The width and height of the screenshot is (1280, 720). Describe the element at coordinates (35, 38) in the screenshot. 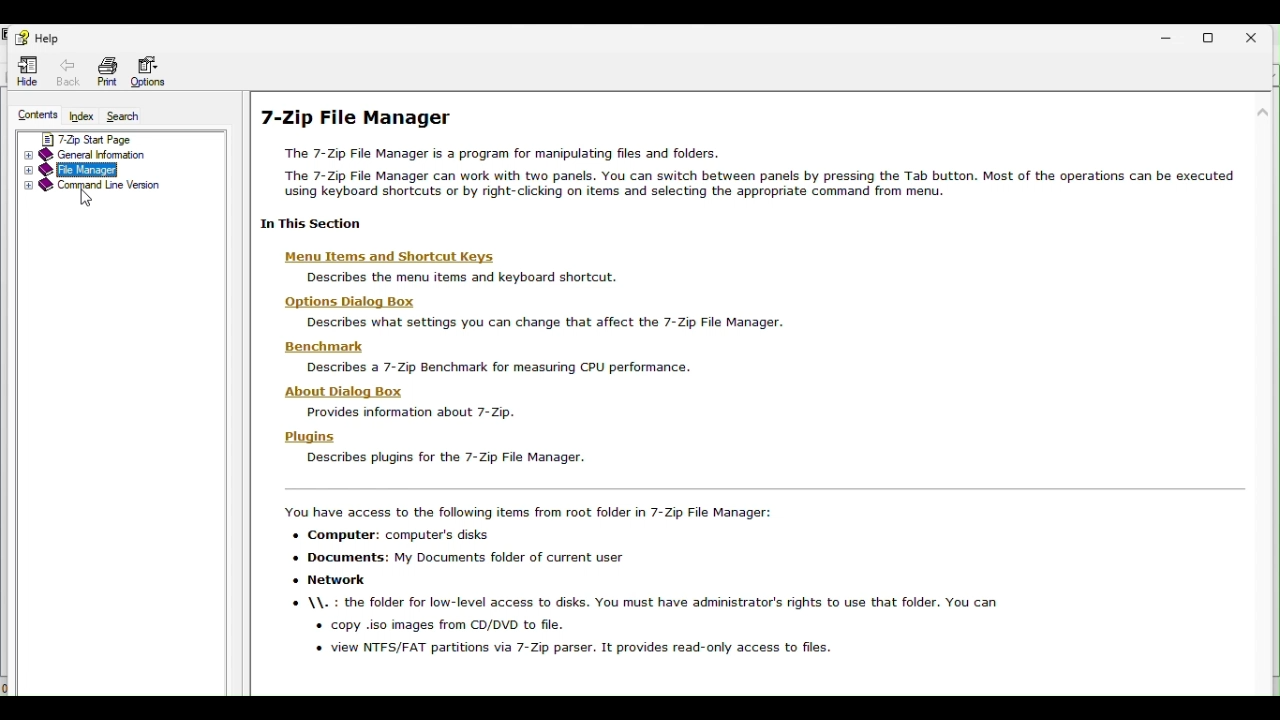

I see `help` at that location.